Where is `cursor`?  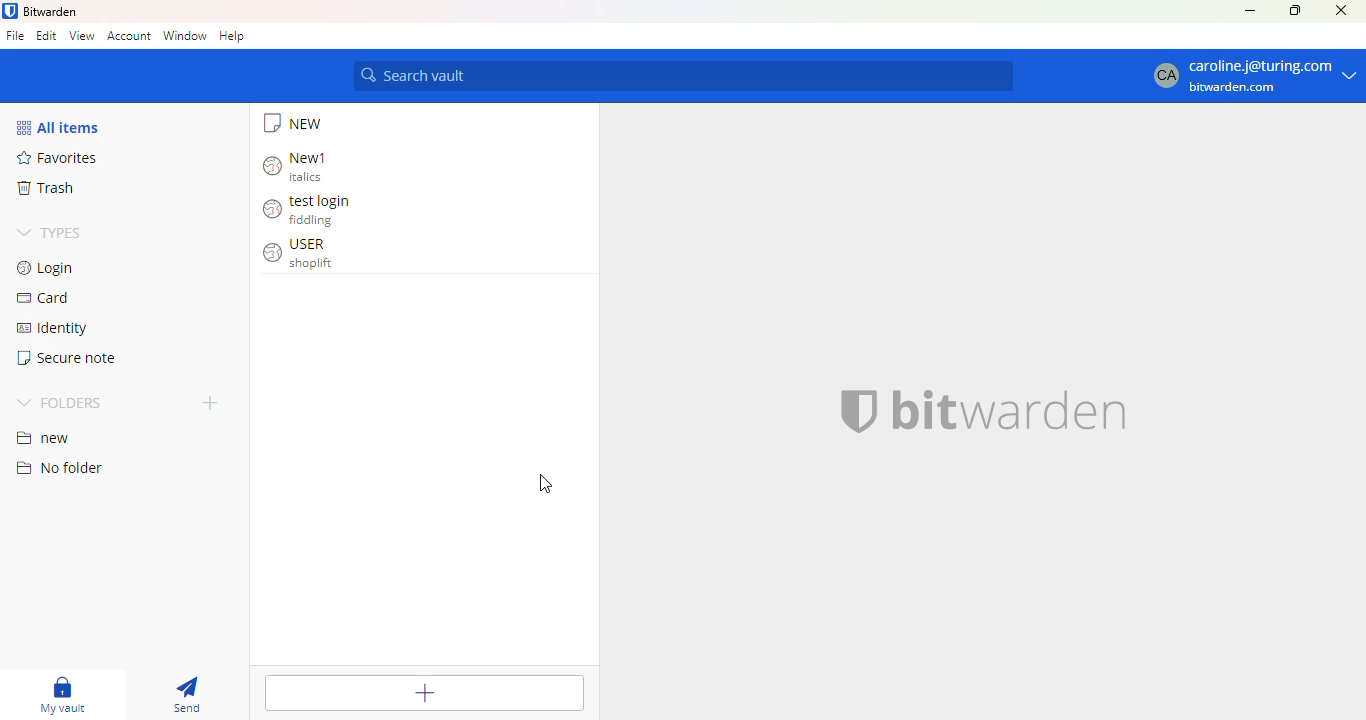 cursor is located at coordinates (546, 483).